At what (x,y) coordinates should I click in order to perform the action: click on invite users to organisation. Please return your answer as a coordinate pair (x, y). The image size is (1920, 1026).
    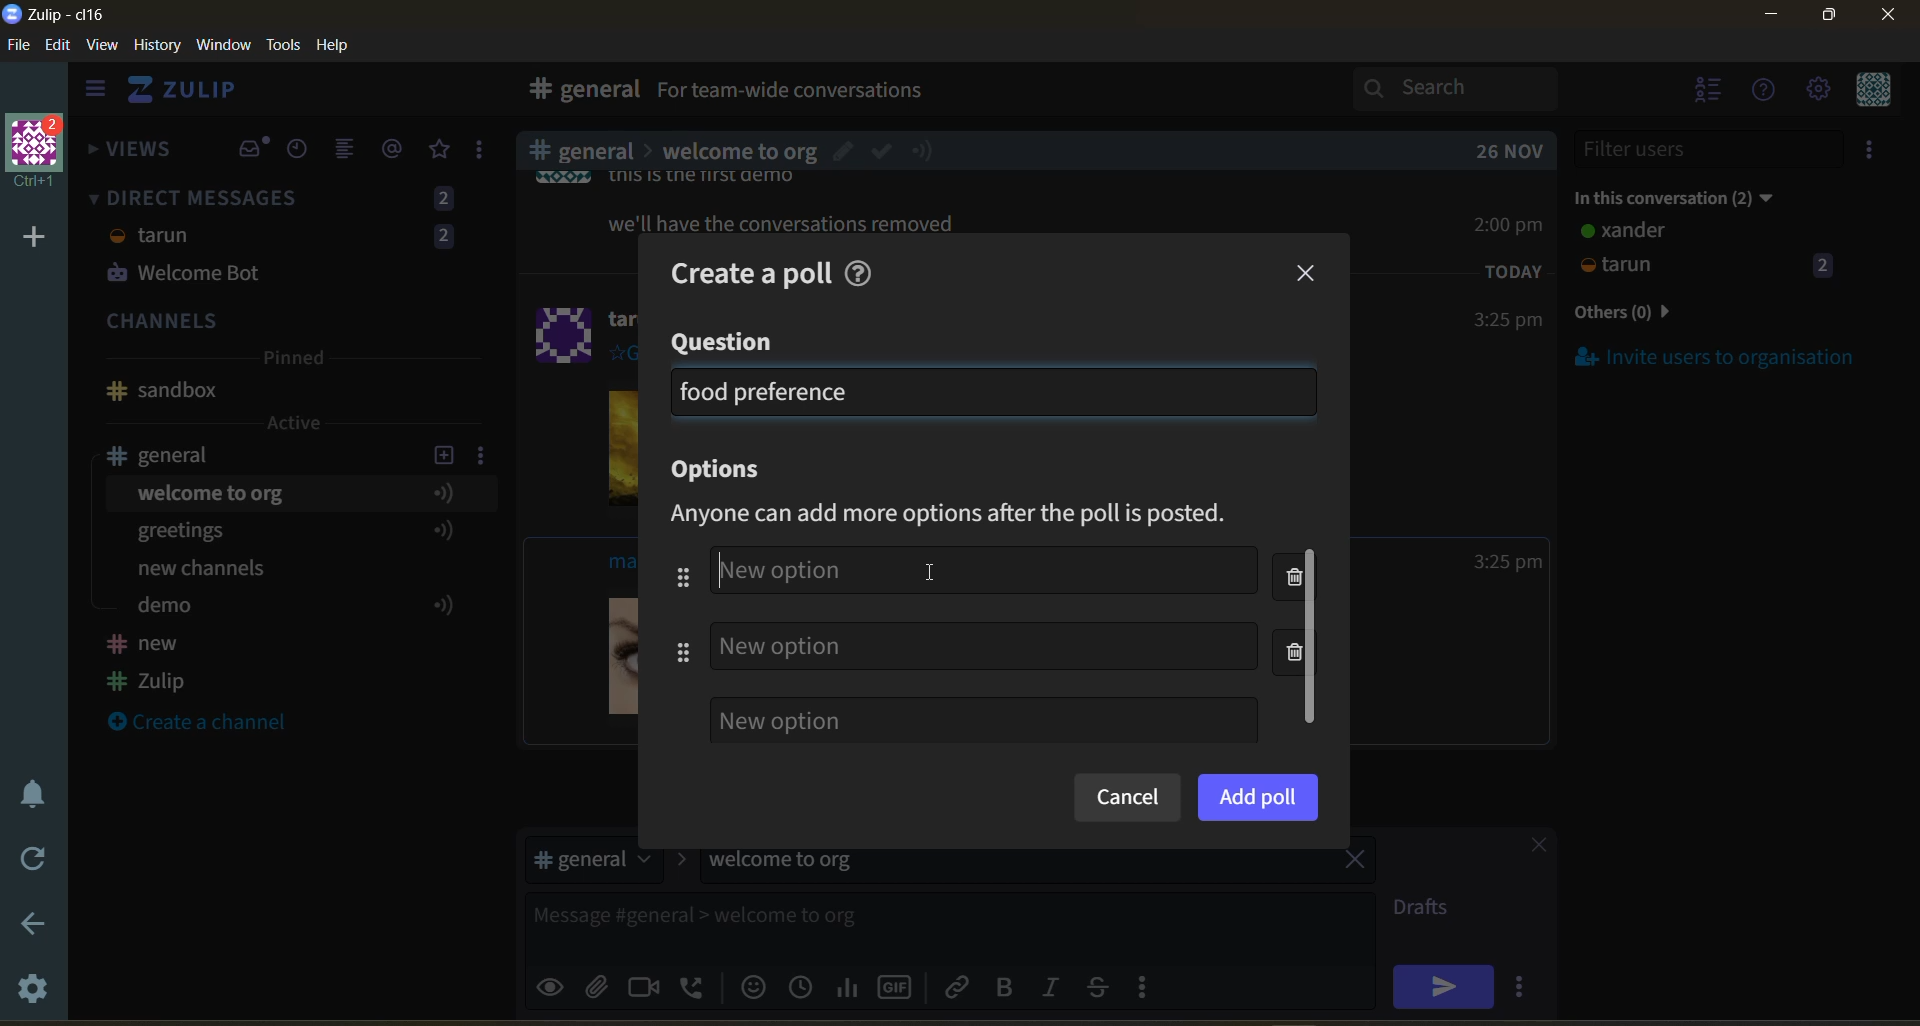
    Looking at the image, I should click on (1716, 356).